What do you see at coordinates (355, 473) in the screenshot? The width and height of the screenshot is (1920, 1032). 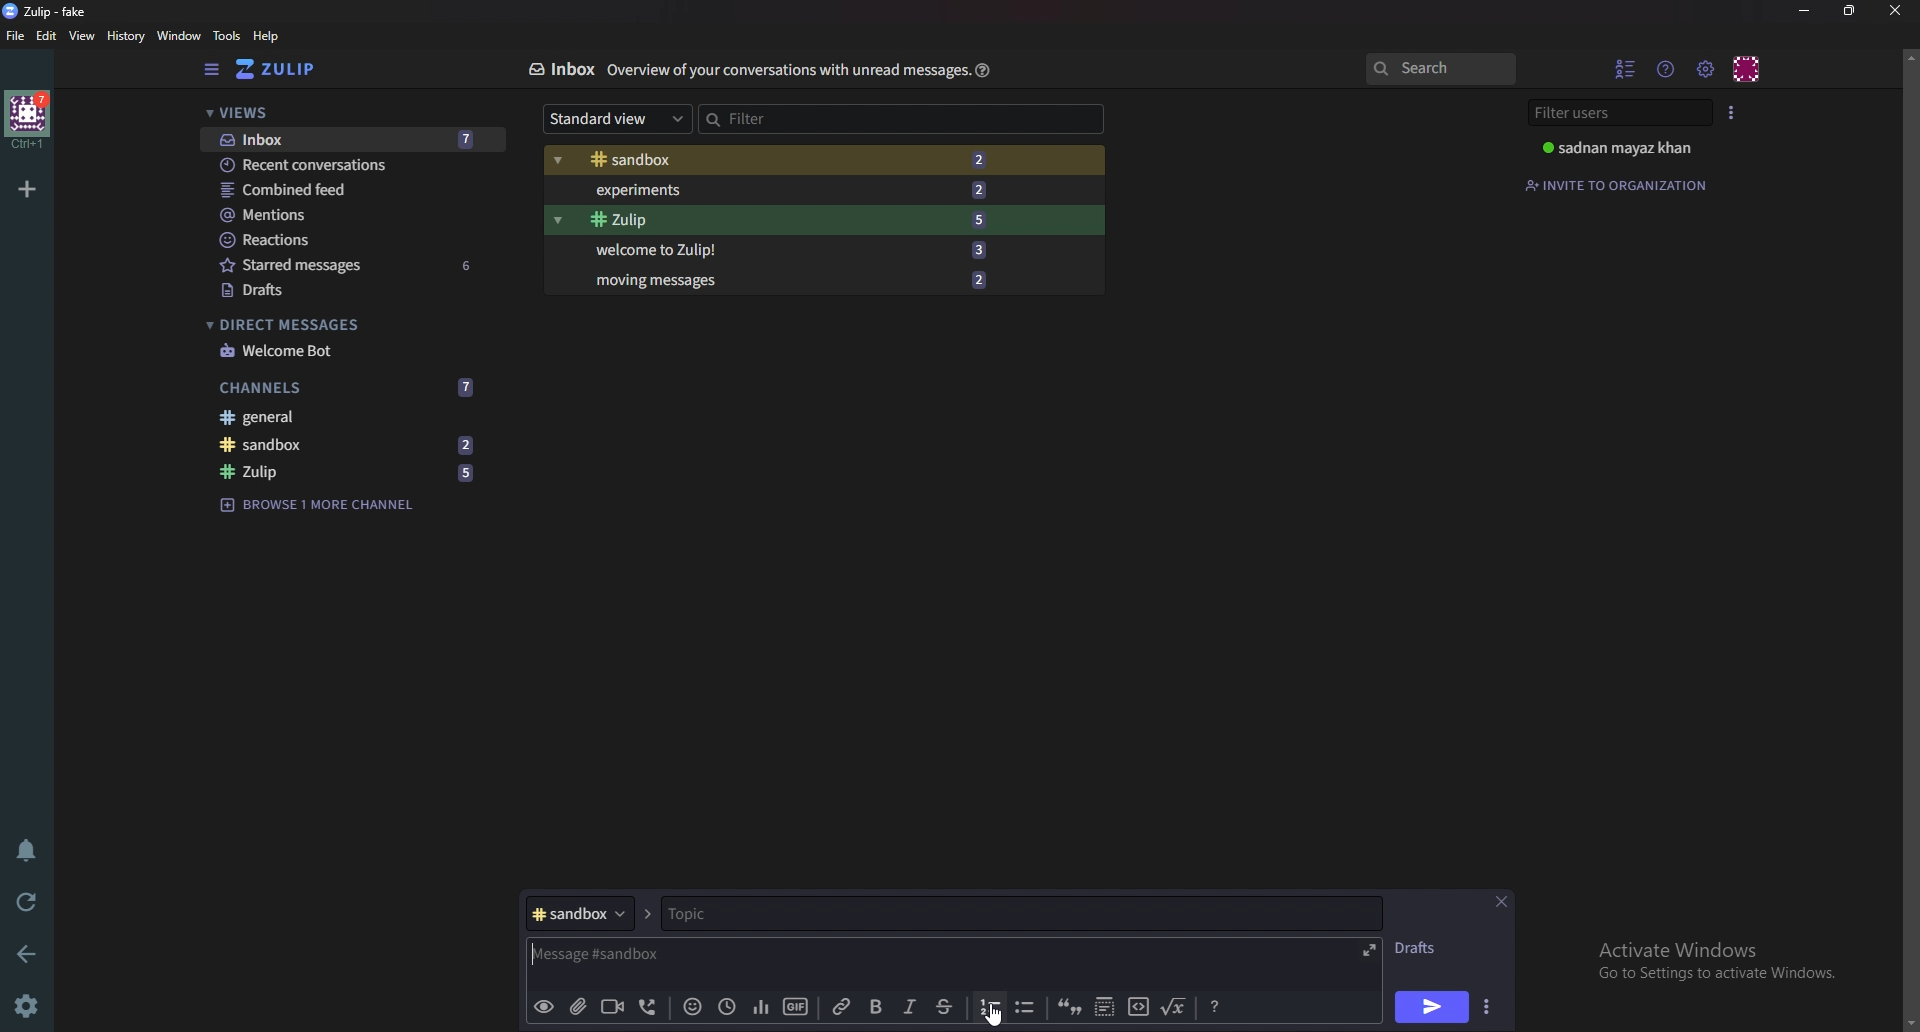 I see `zulip` at bounding box center [355, 473].